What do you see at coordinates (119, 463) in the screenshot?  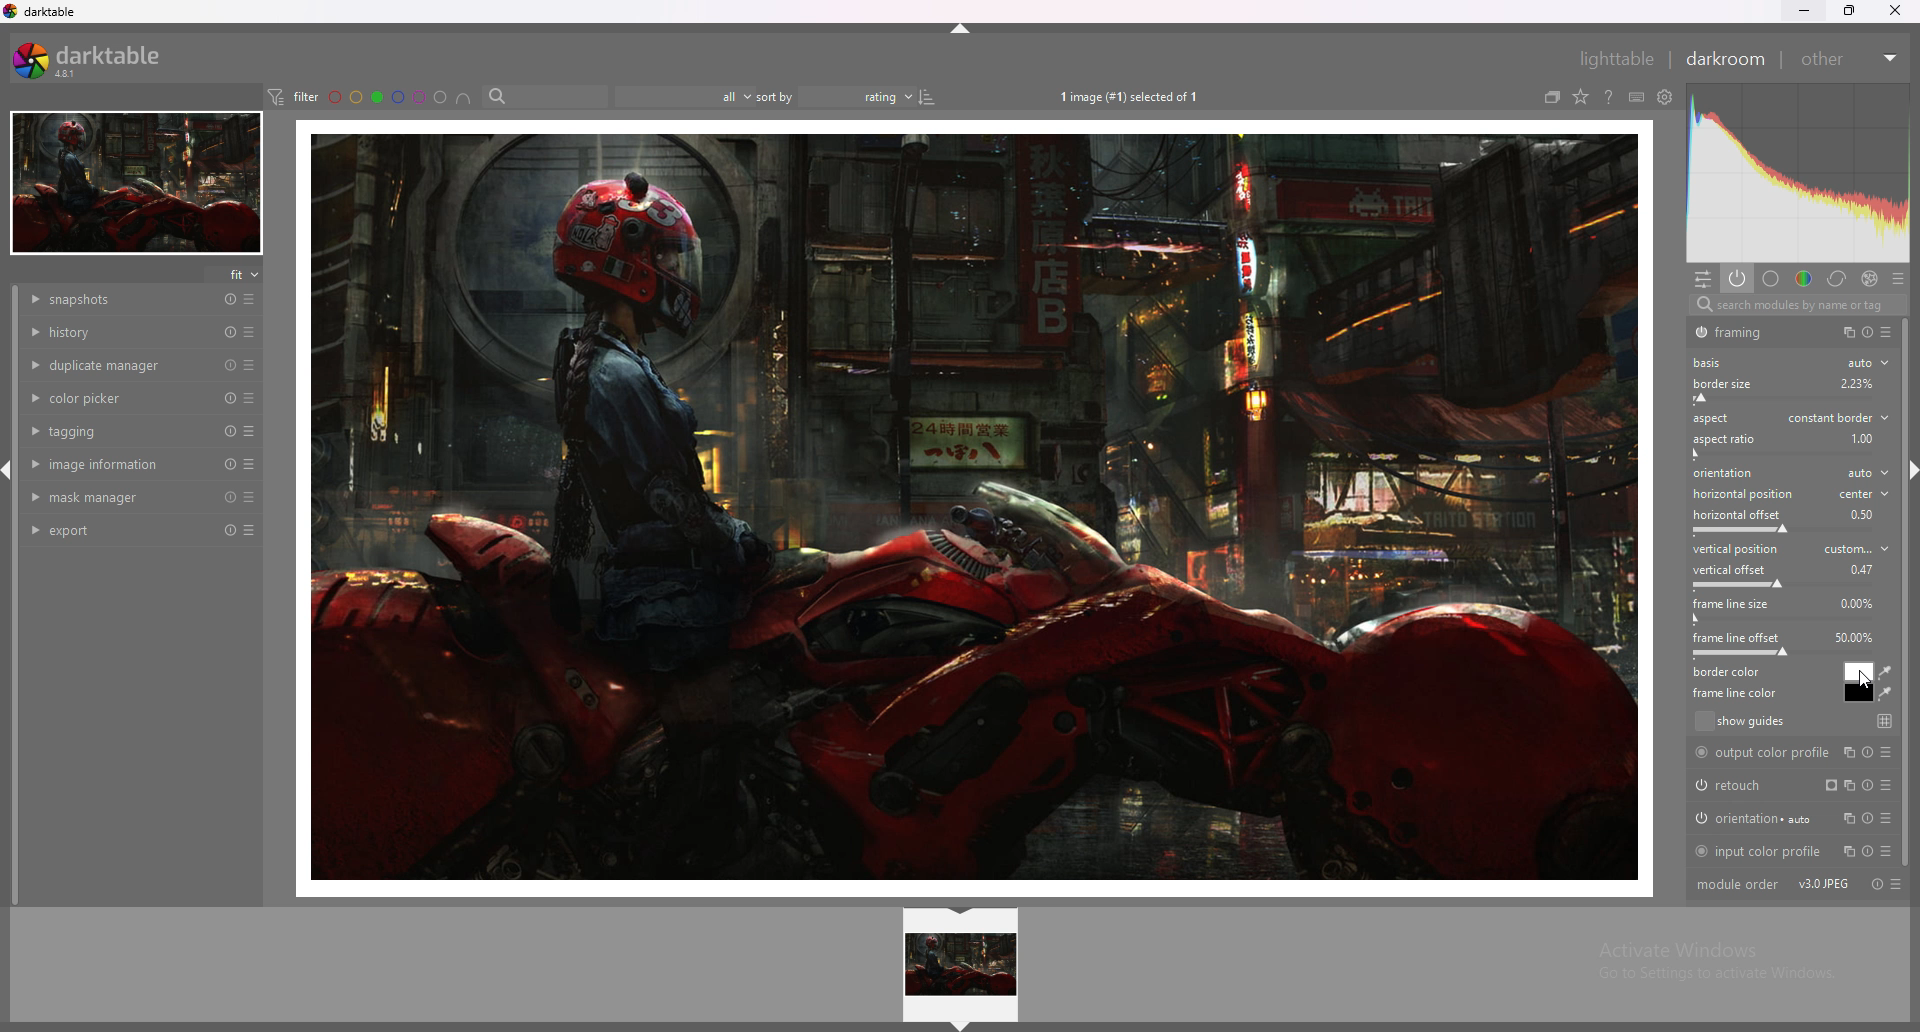 I see `image information` at bounding box center [119, 463].